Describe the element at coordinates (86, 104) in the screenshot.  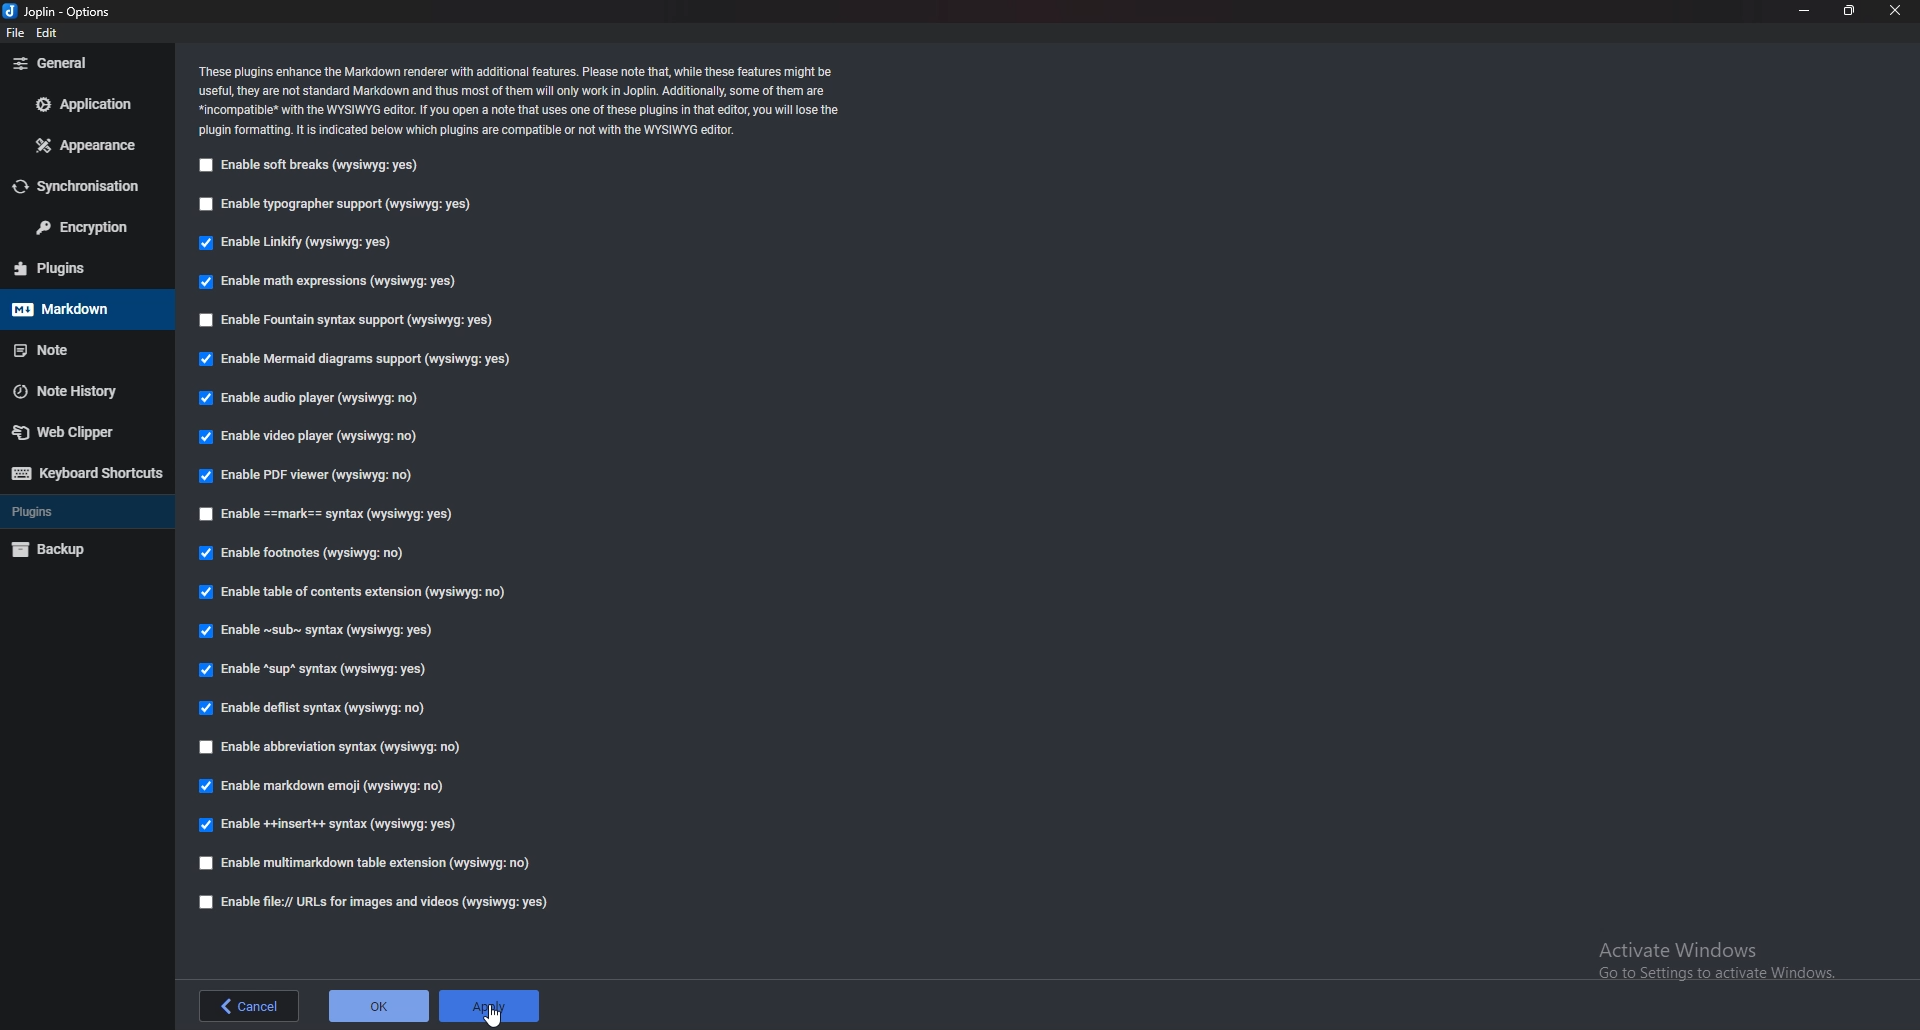
I see `Application` at that location.